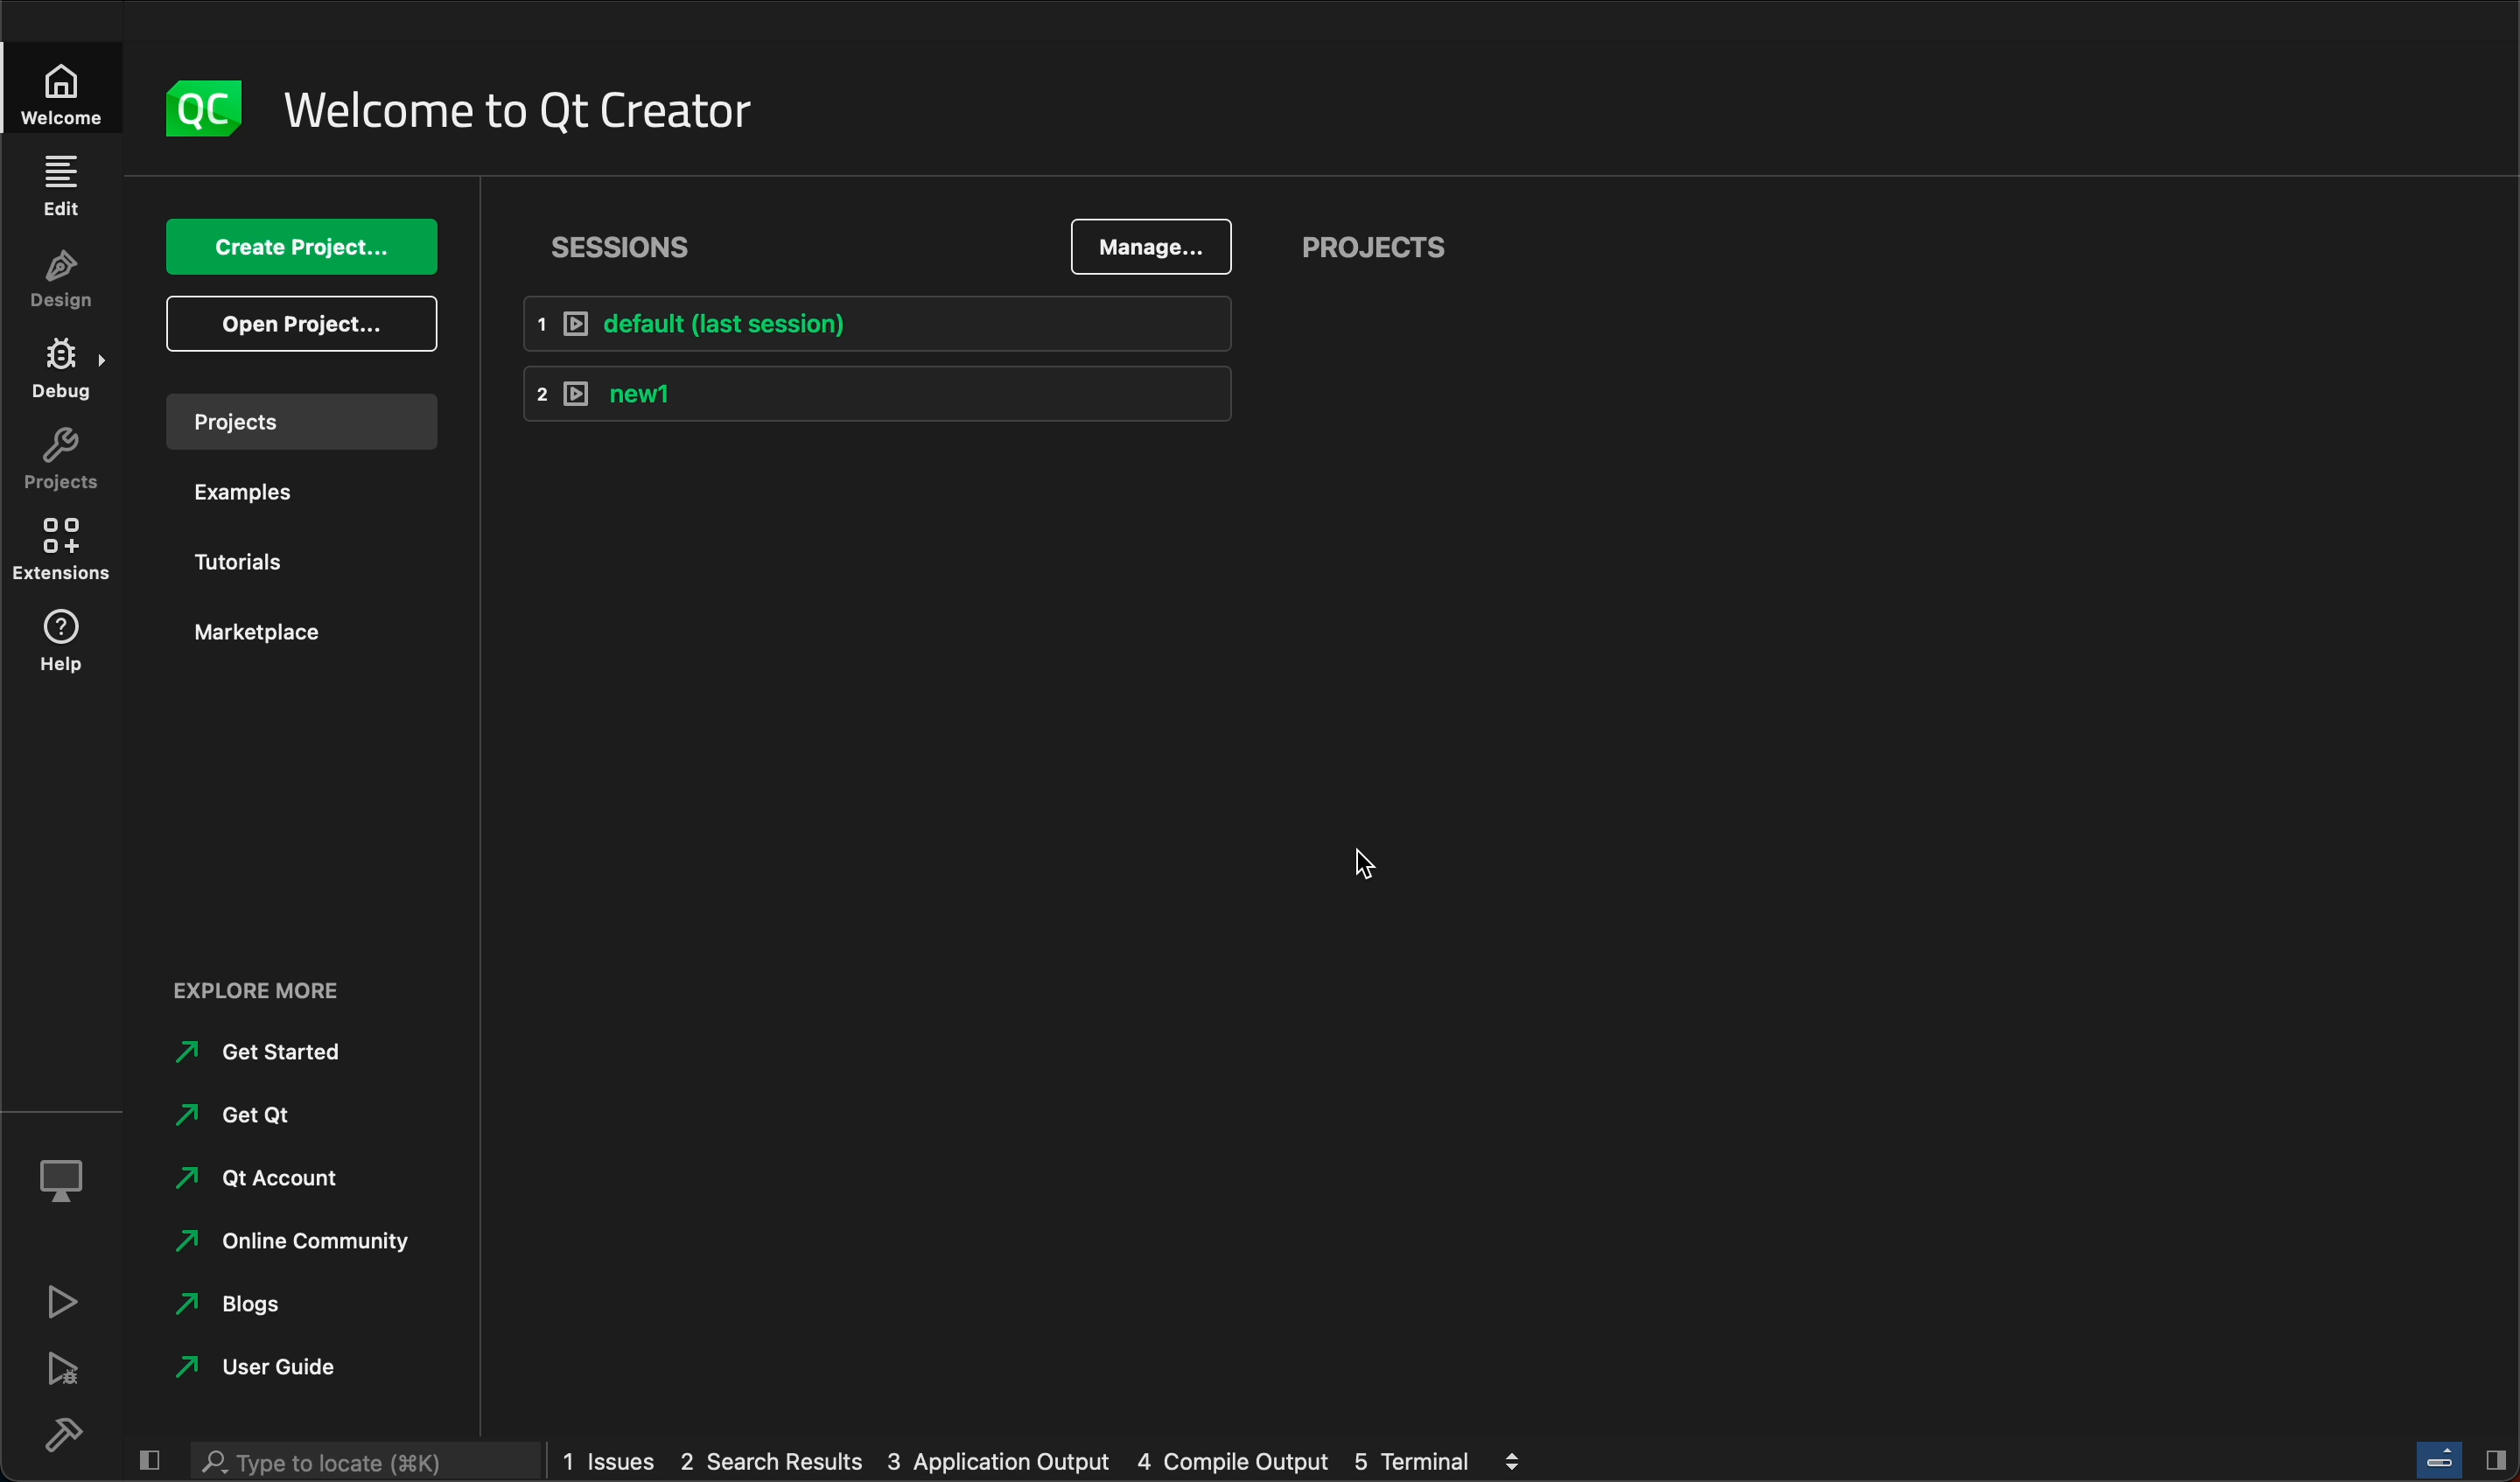 The image size is (2520, 1482). Describe the element at coordinates (1369, 865) in the screenshot. I see `cursor` at that location.